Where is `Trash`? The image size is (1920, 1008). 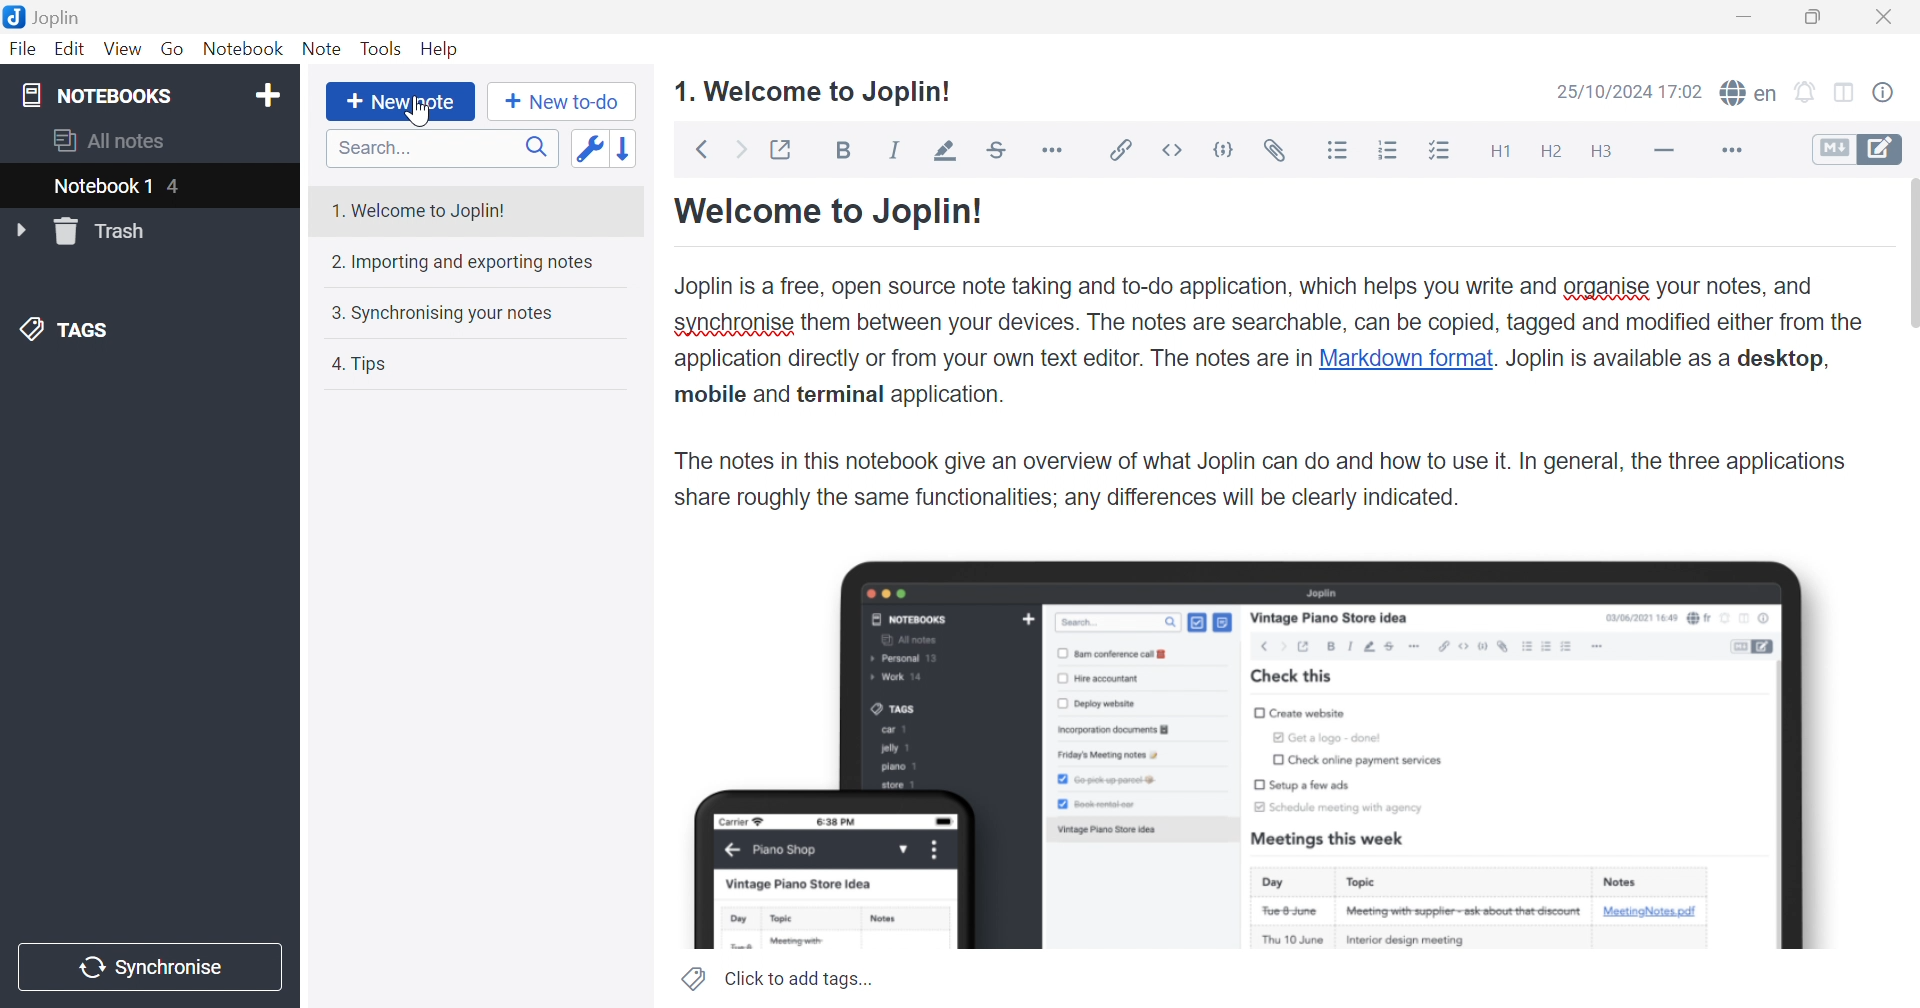
Trash is located at coordinates (103, 231).